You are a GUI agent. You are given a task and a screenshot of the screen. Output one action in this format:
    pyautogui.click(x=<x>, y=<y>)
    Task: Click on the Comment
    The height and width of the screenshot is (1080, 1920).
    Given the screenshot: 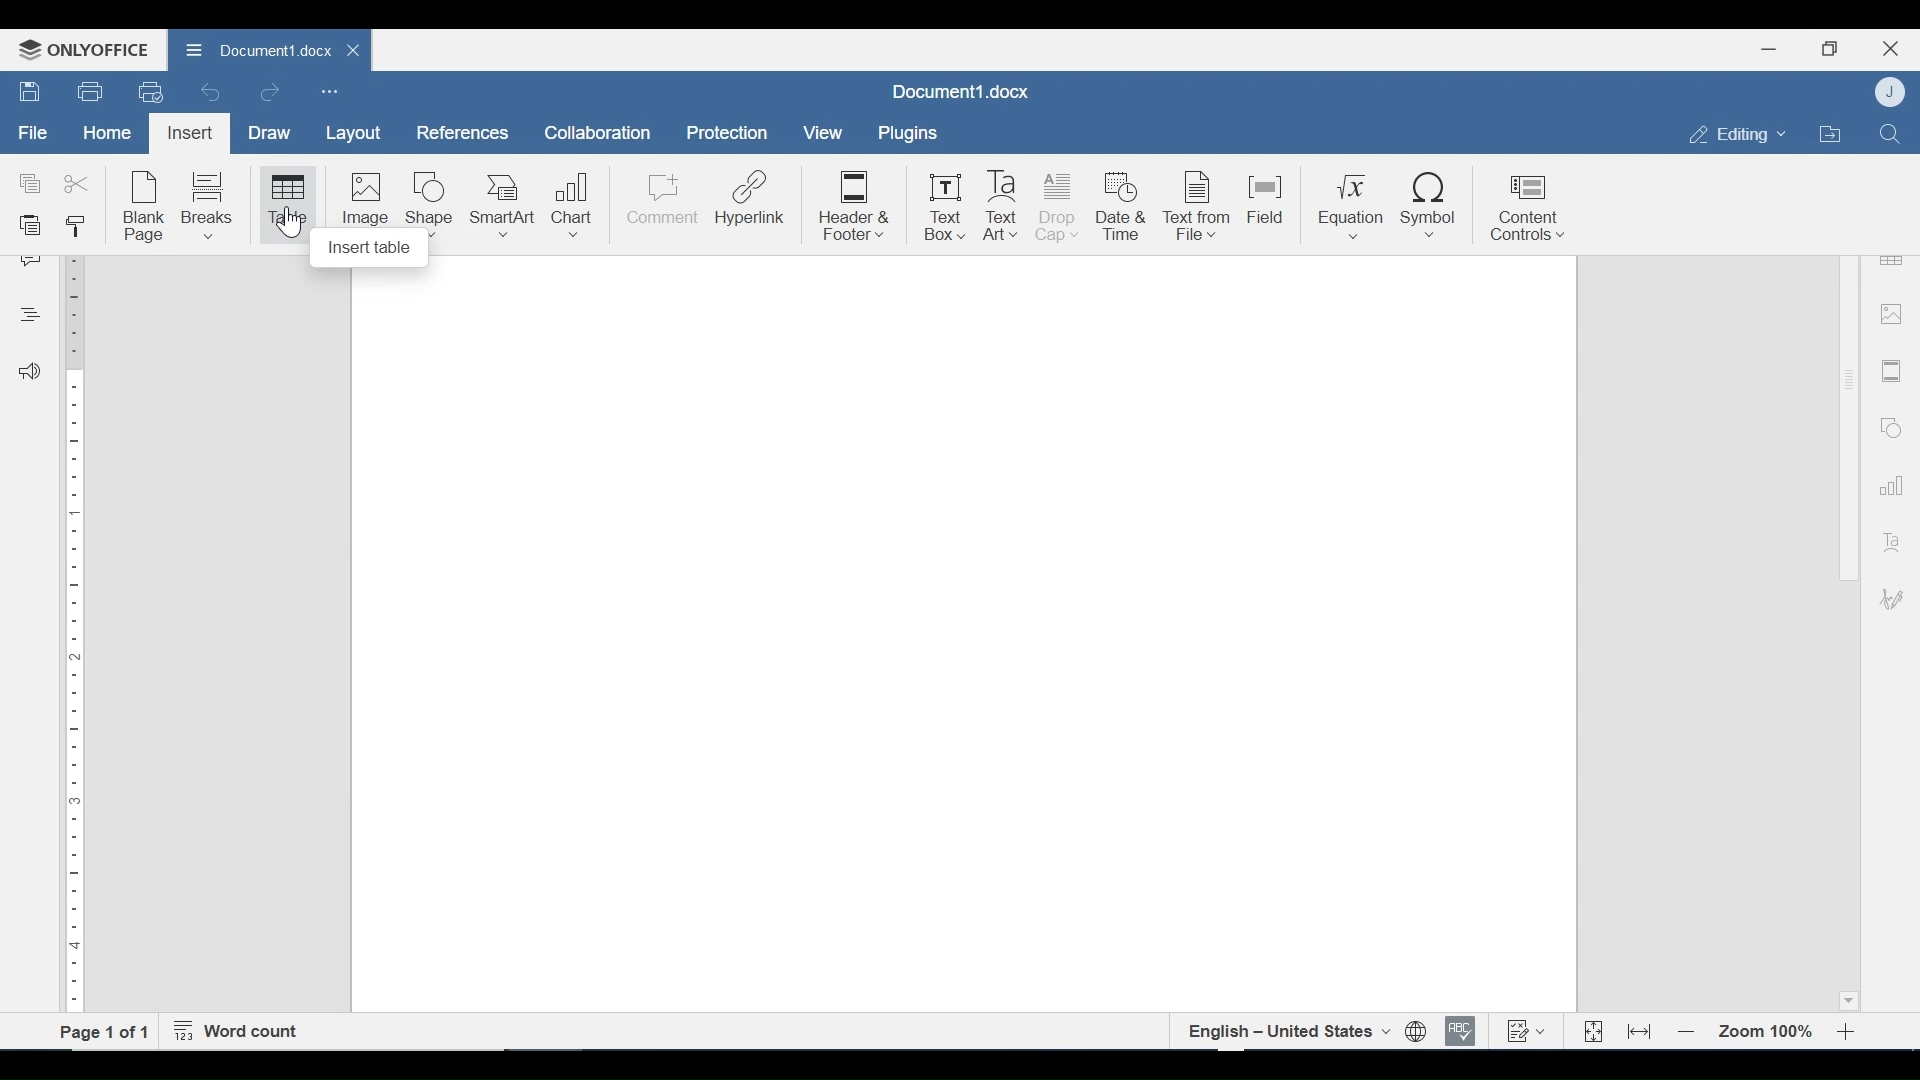 What is the action you would take?
    pyautogui.click(x=32, y=262)
    